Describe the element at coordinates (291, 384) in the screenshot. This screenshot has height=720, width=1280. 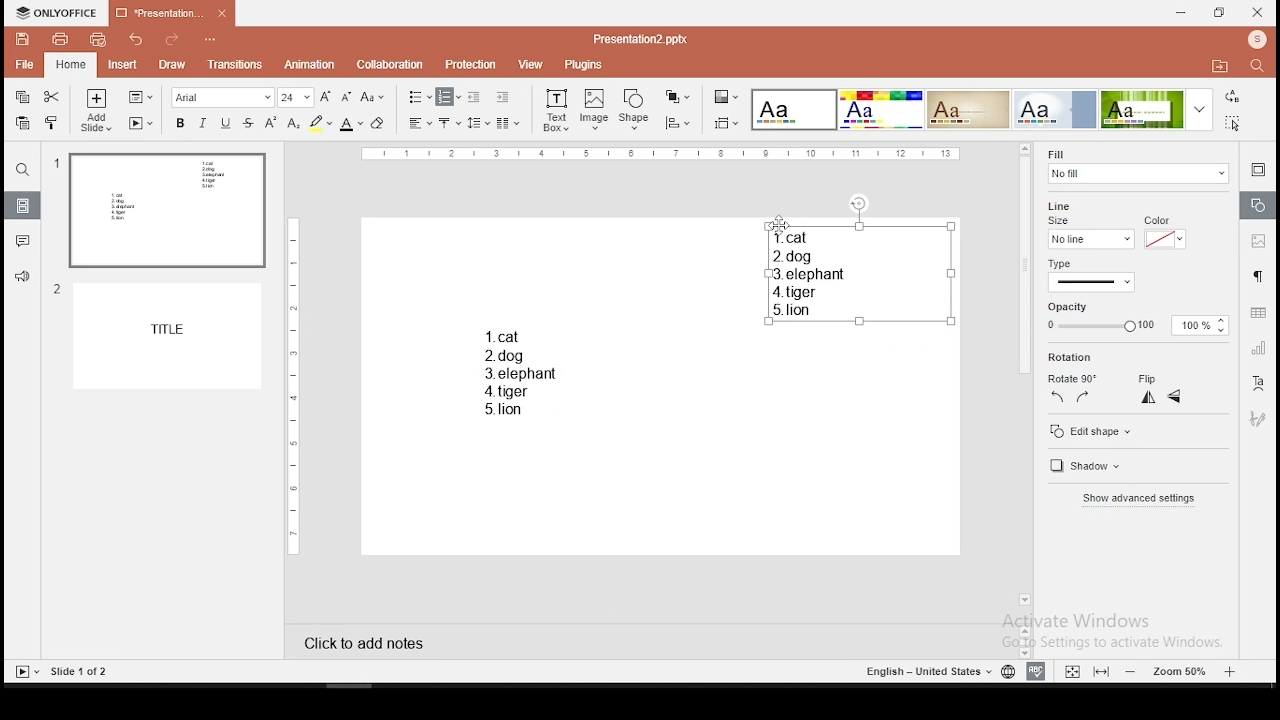
I see `scale` at that location.